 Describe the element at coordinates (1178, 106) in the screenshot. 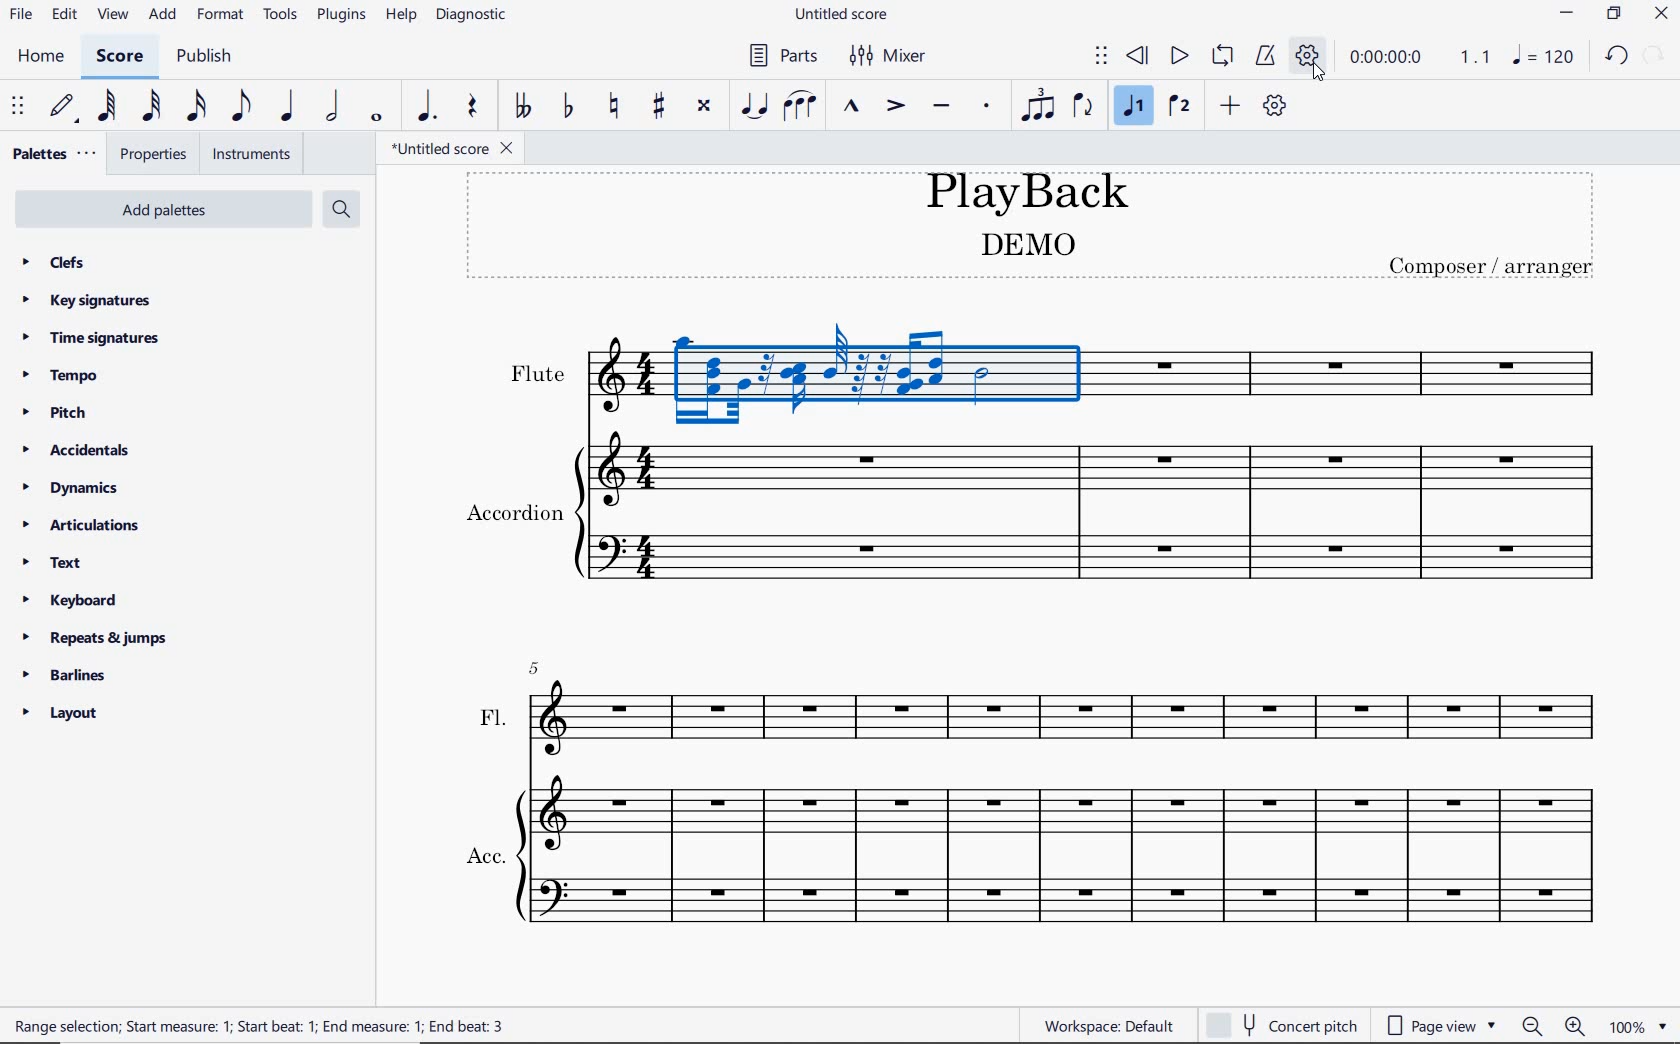

I see `voice 2` at that location.